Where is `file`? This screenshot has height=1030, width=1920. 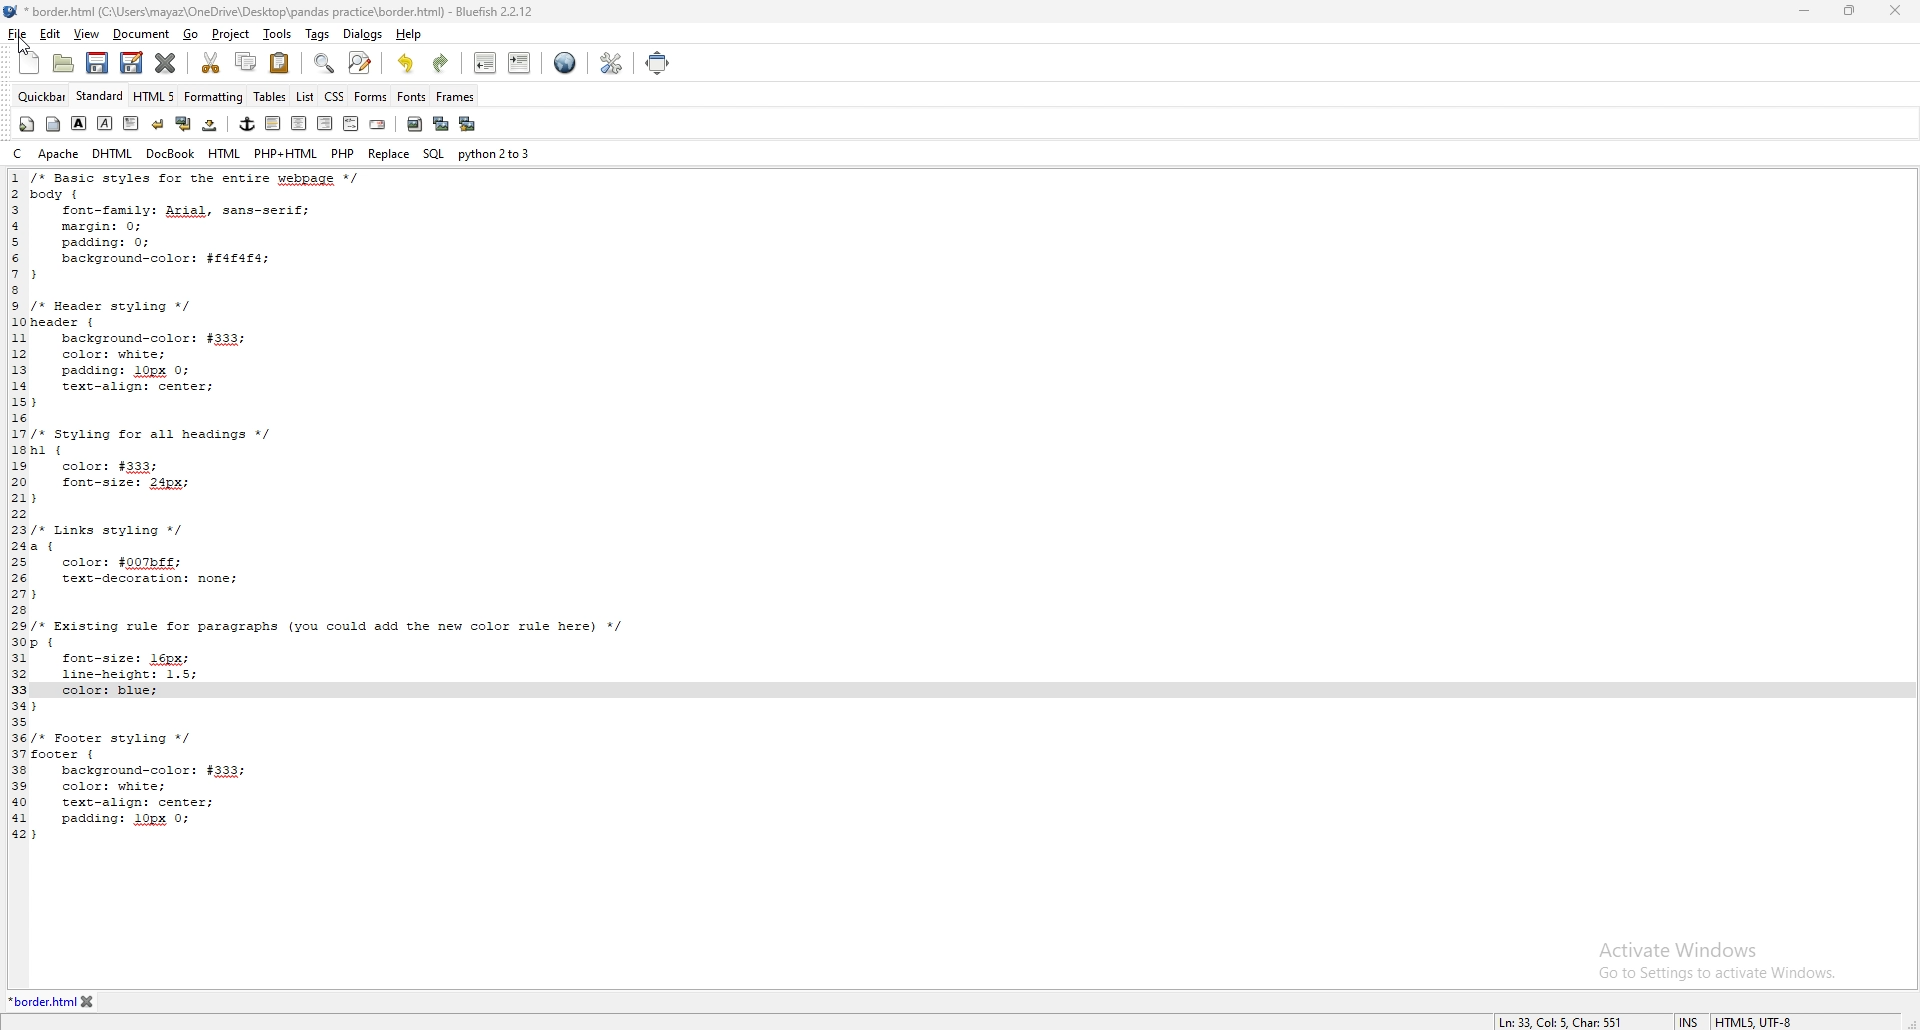 file is located at coordinates (16, 32).